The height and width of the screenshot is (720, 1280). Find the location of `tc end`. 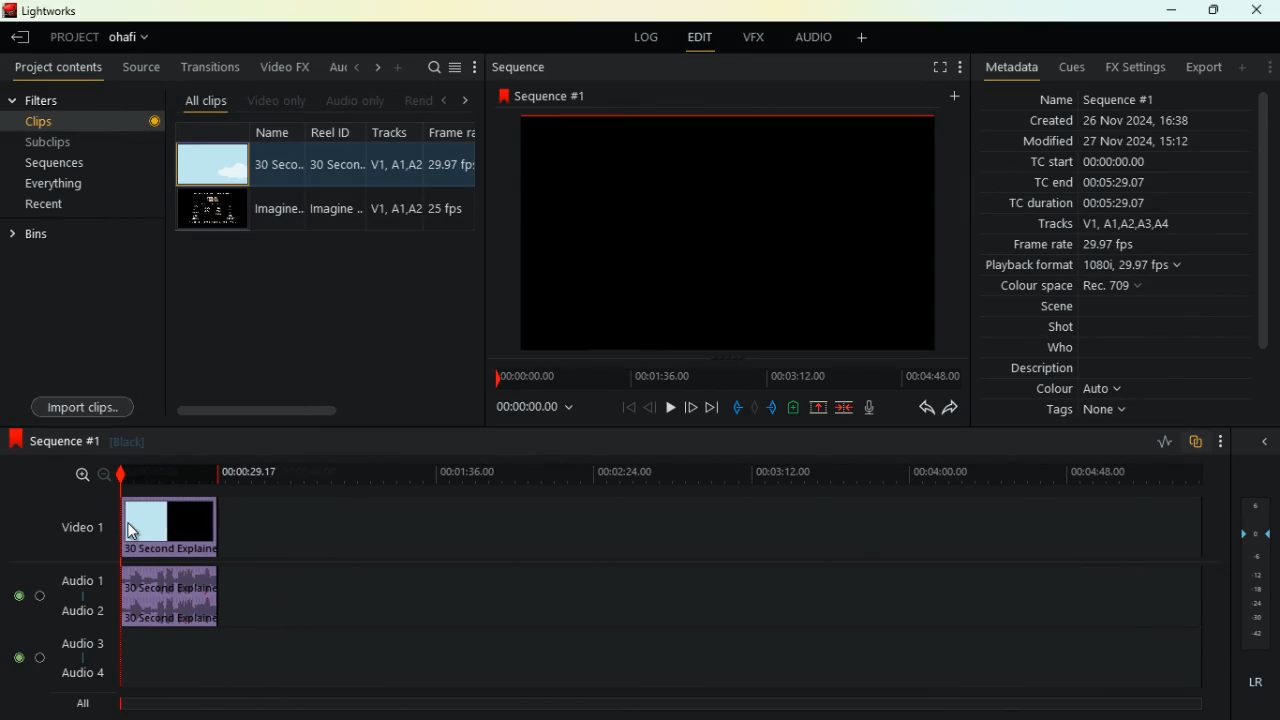

tc end is located at coordinates (1090, 182).